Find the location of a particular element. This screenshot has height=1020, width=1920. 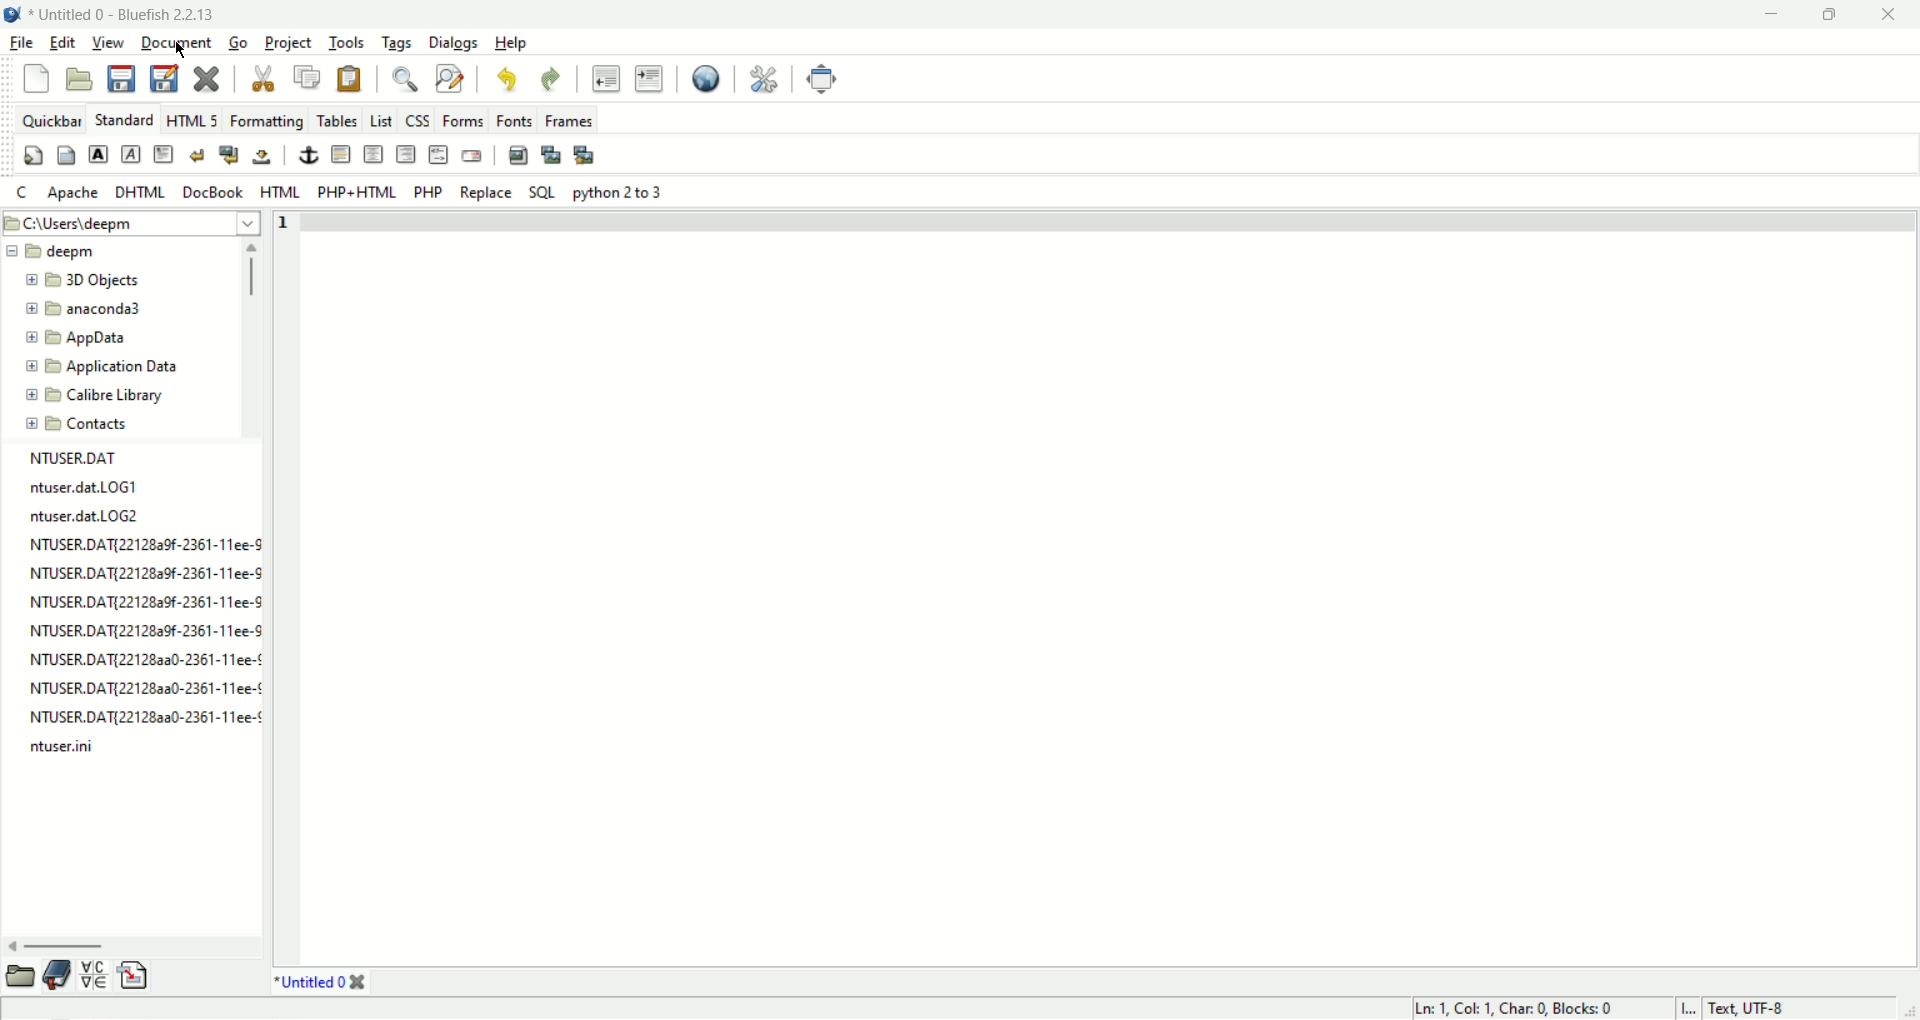

tags is located at coordinates (397, 41).